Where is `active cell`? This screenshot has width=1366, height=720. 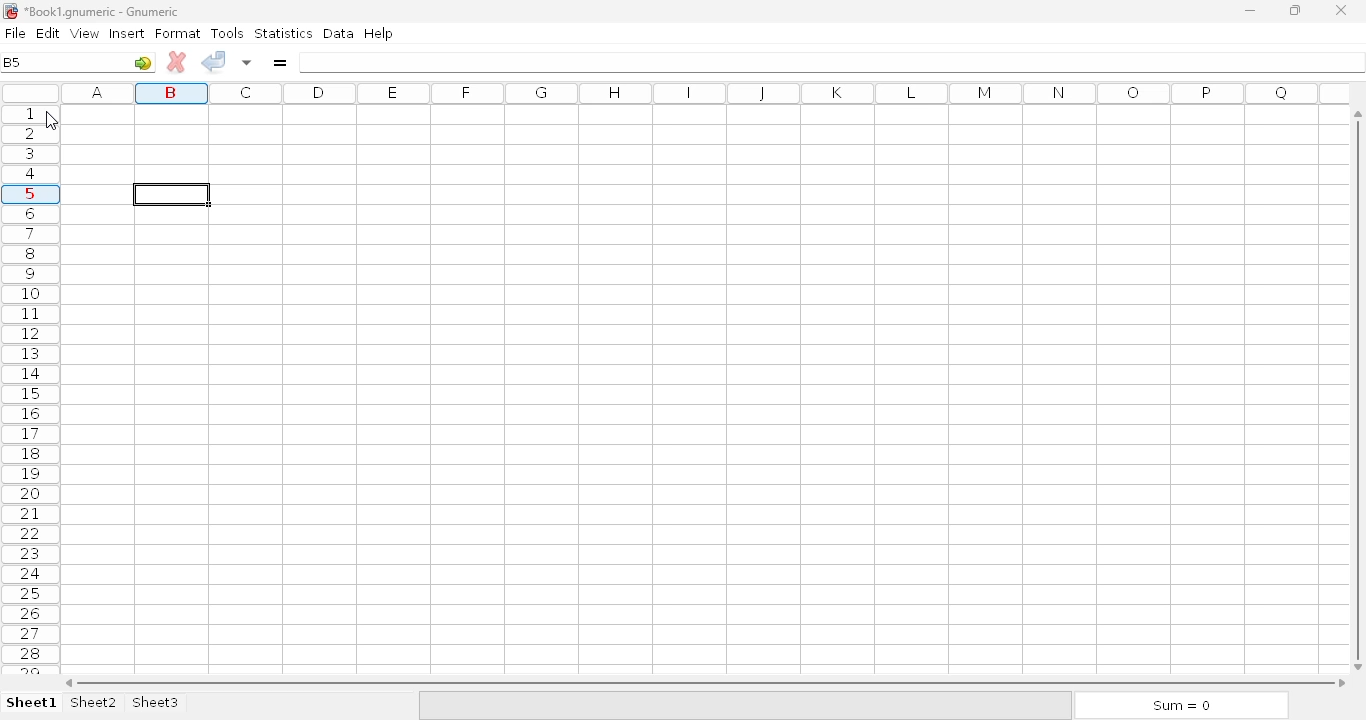
active cell is located at coordinates (172, 194).